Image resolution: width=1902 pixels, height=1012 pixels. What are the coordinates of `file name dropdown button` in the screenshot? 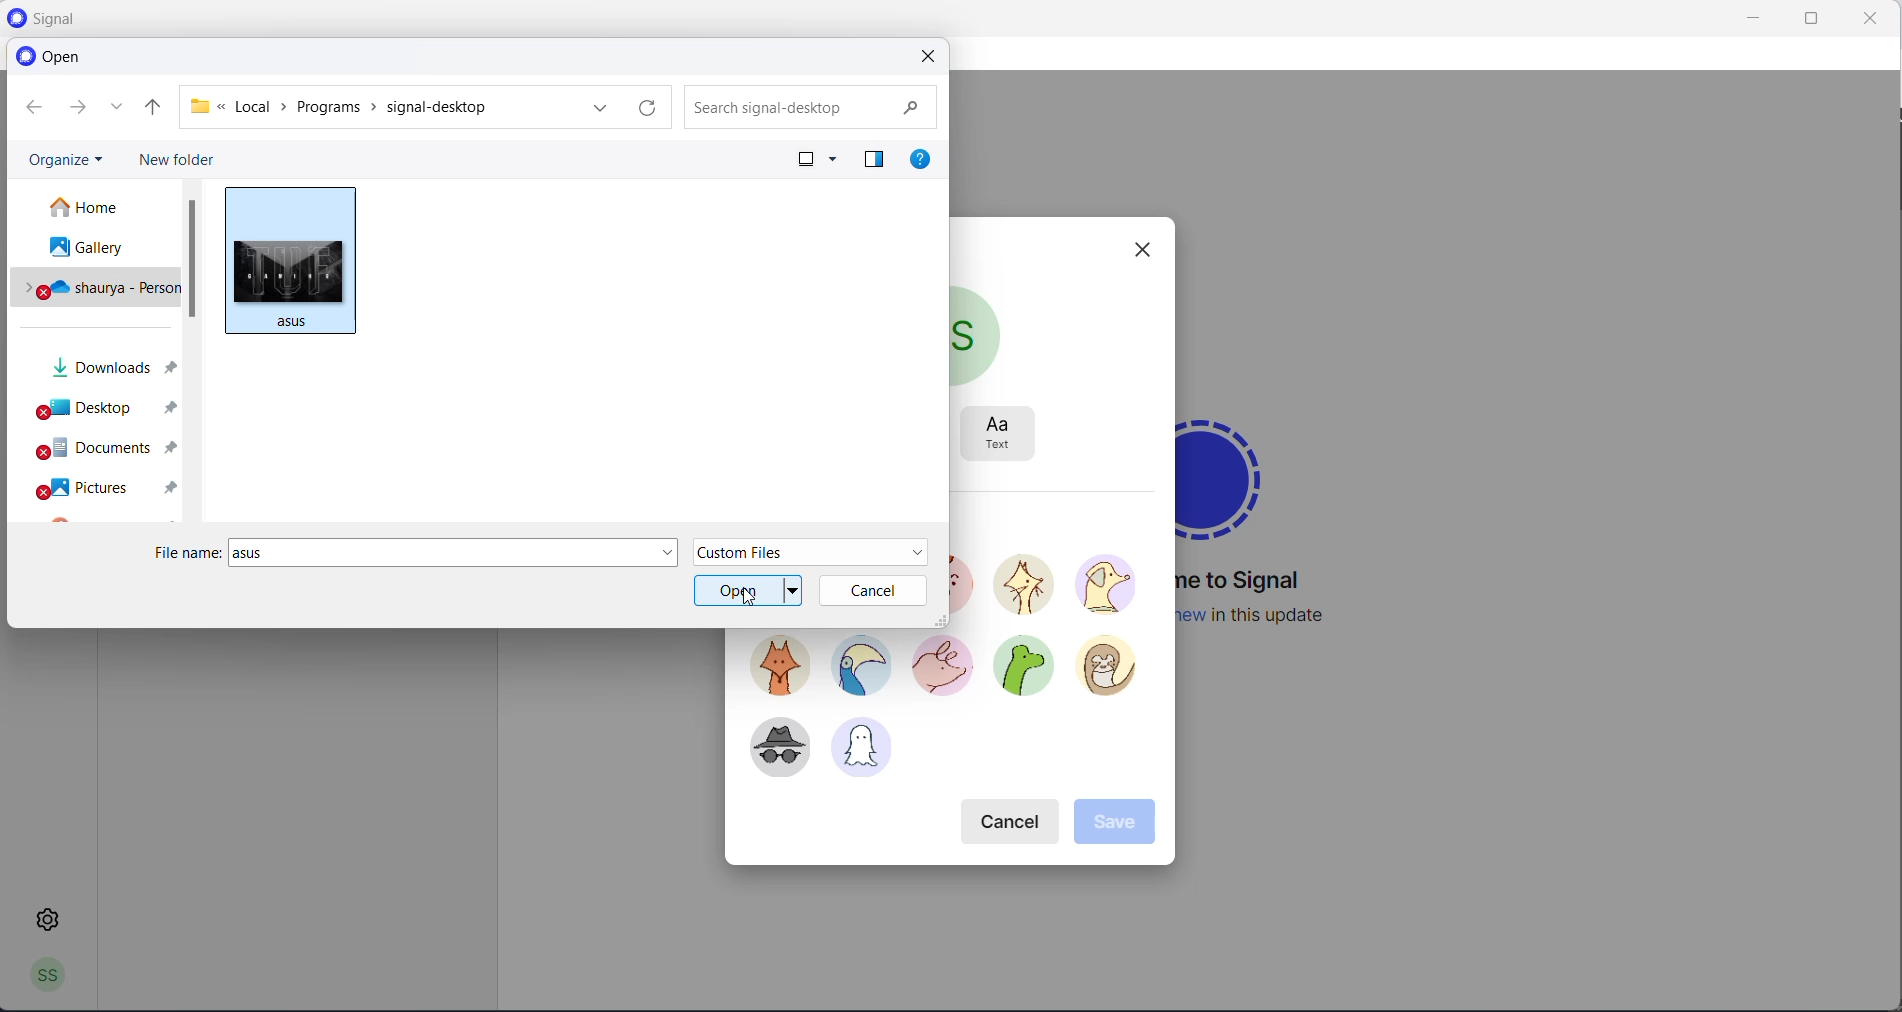 It's located at (668, 553).